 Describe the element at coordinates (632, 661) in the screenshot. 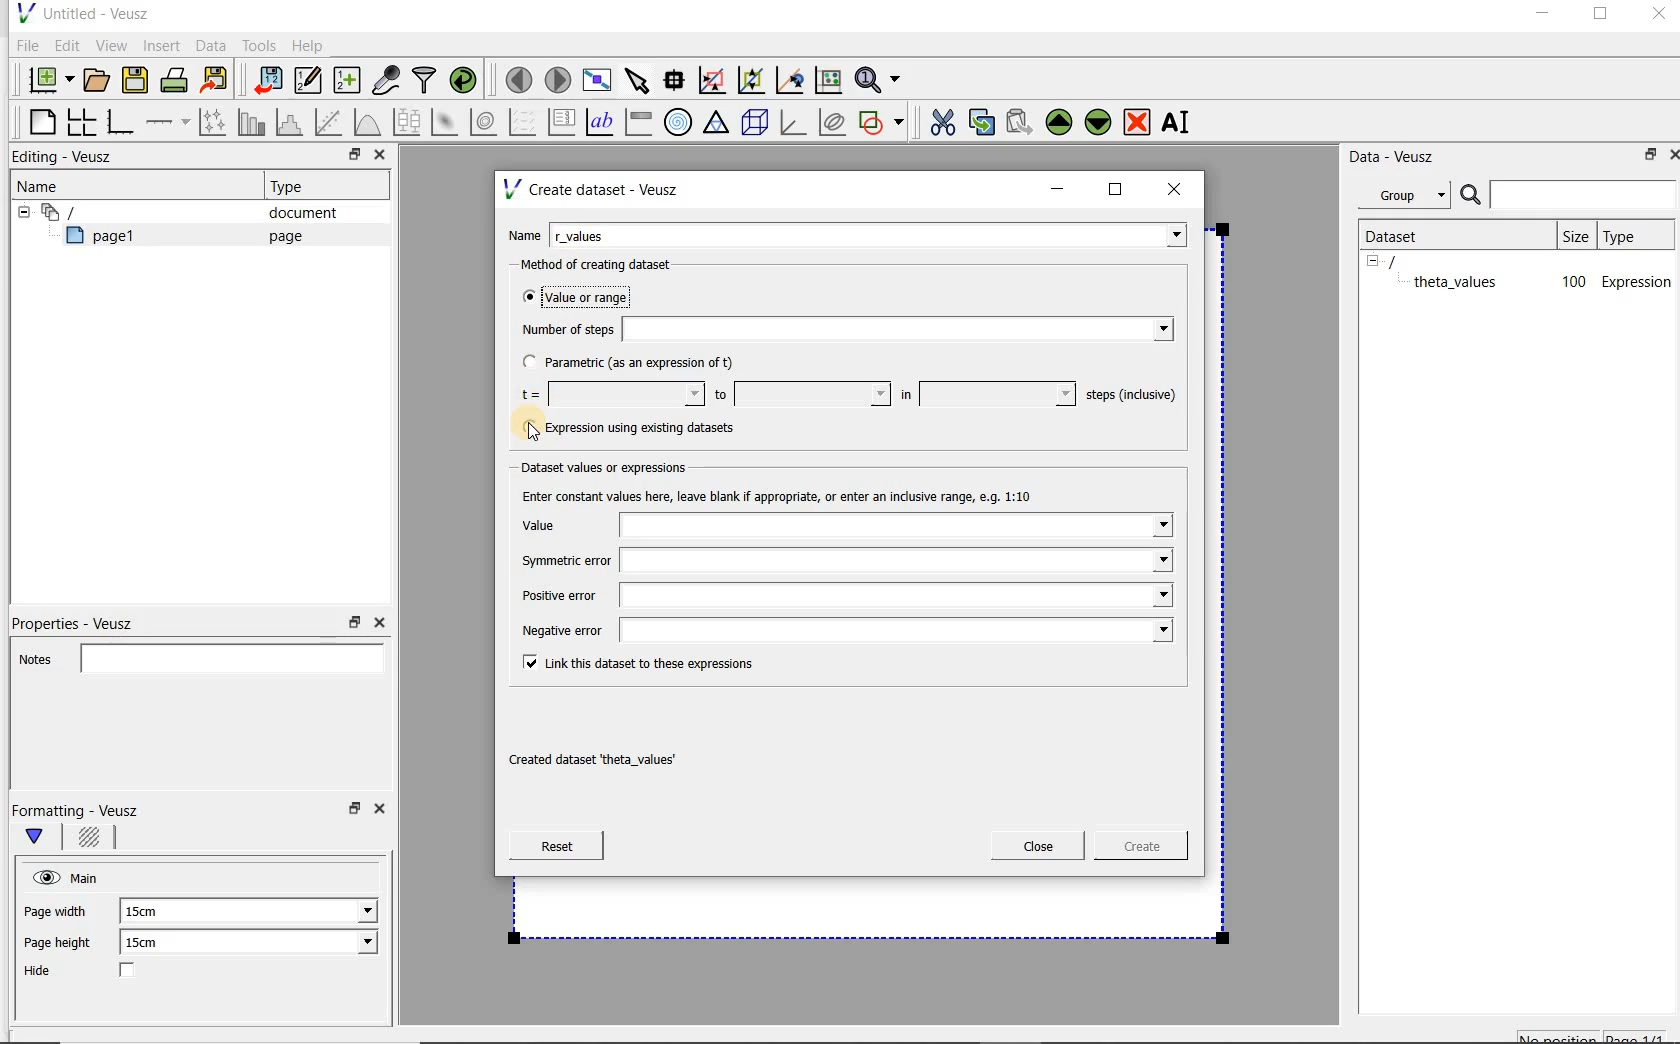

I see `Link this dataset to these expressions` at that location.